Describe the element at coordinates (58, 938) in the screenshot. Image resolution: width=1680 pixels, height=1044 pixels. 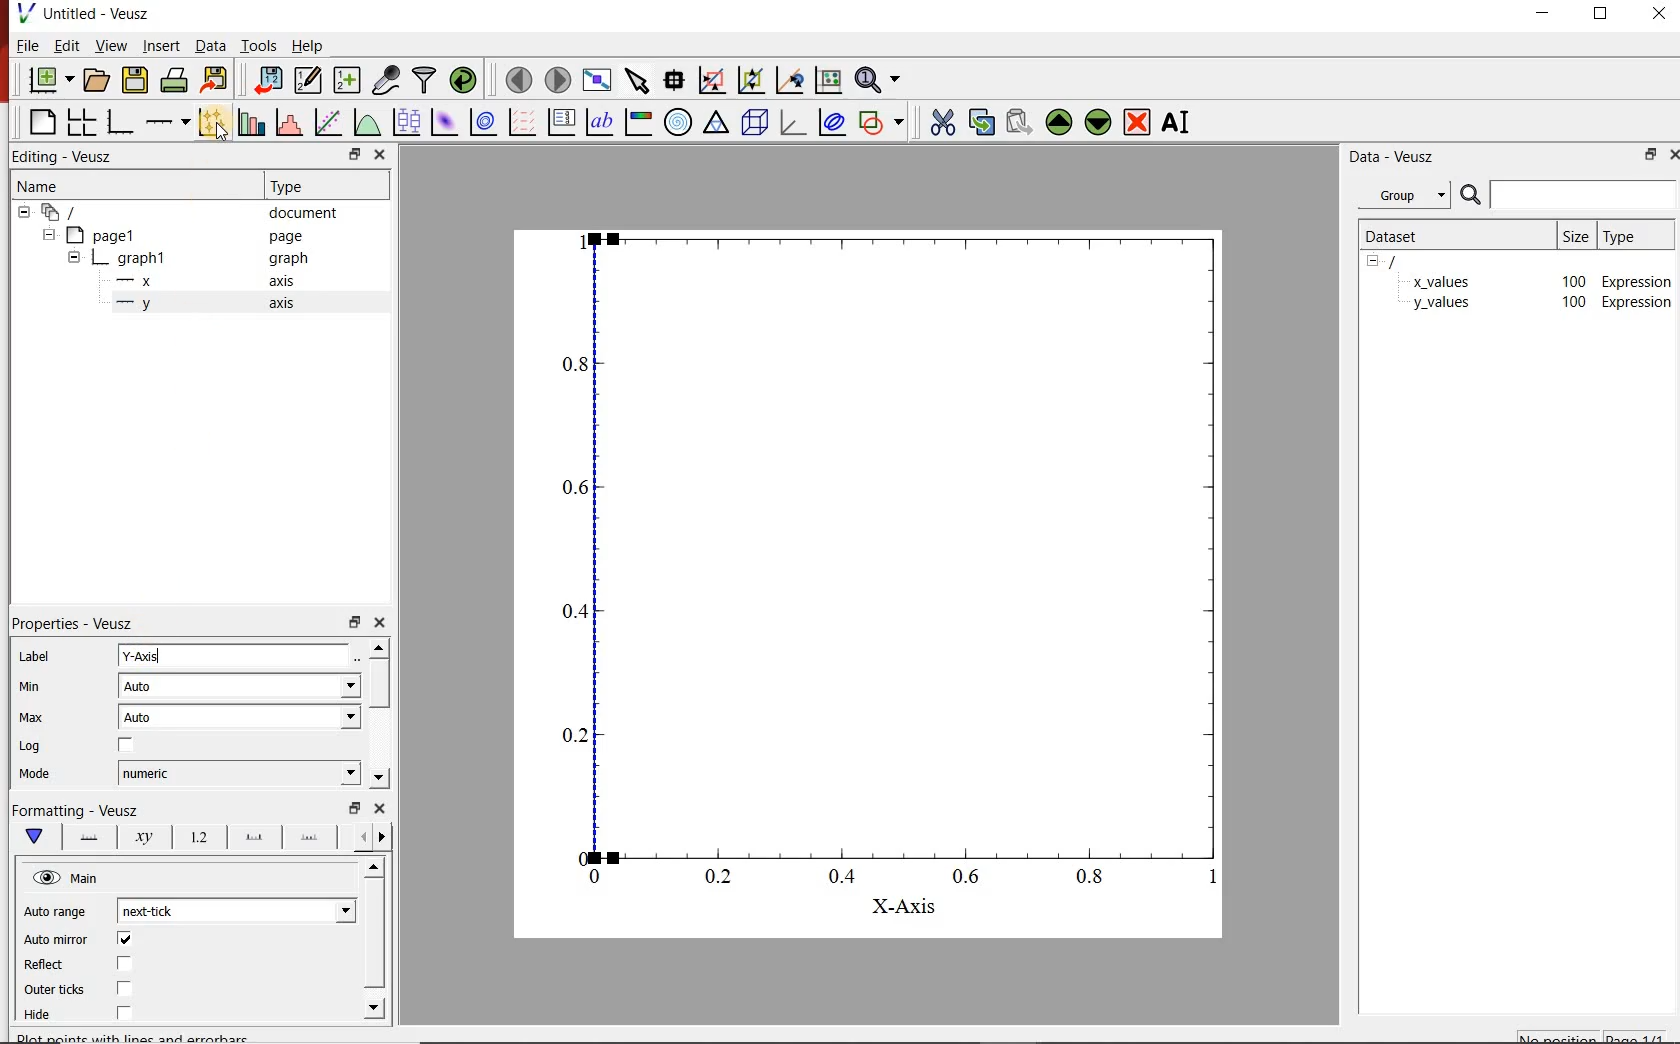
I see `‘Auto mirror` at that location.